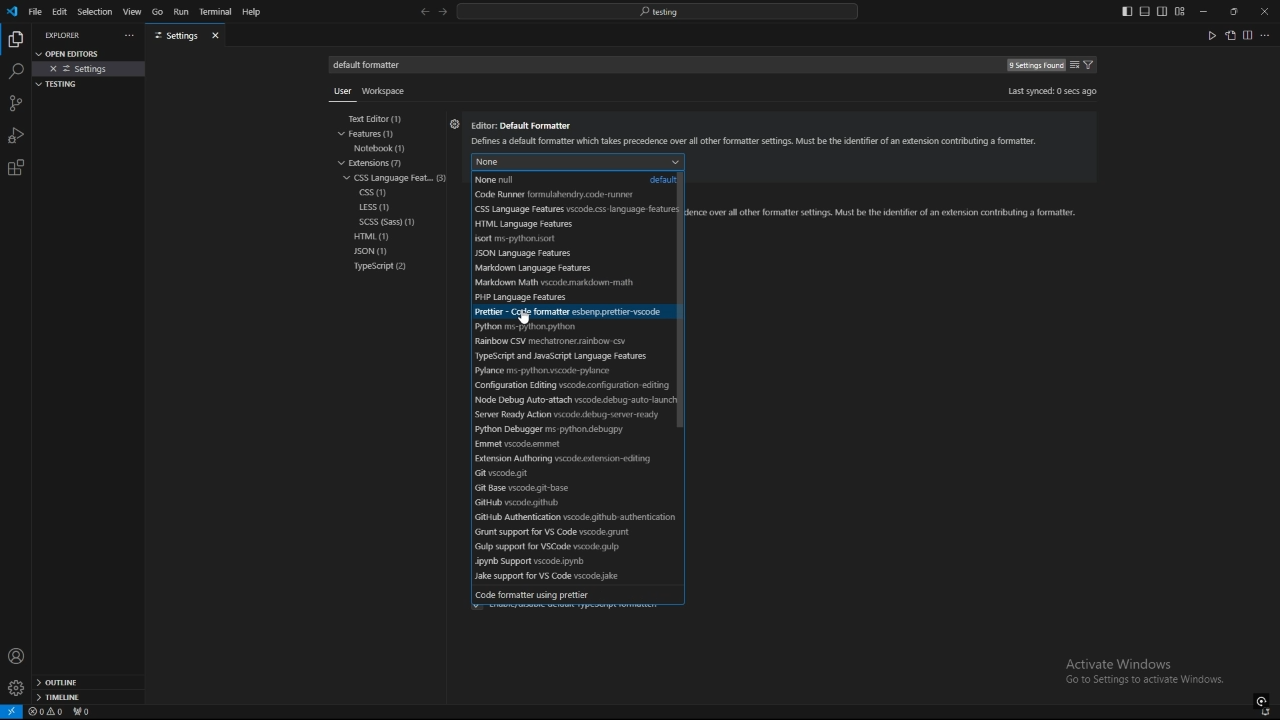 Image resolution: width=1280 pixels, height=720 pixels. What do you see at coordinates (424, 12) in the screenshot?
I see `back` at bounding box center [424, 12].